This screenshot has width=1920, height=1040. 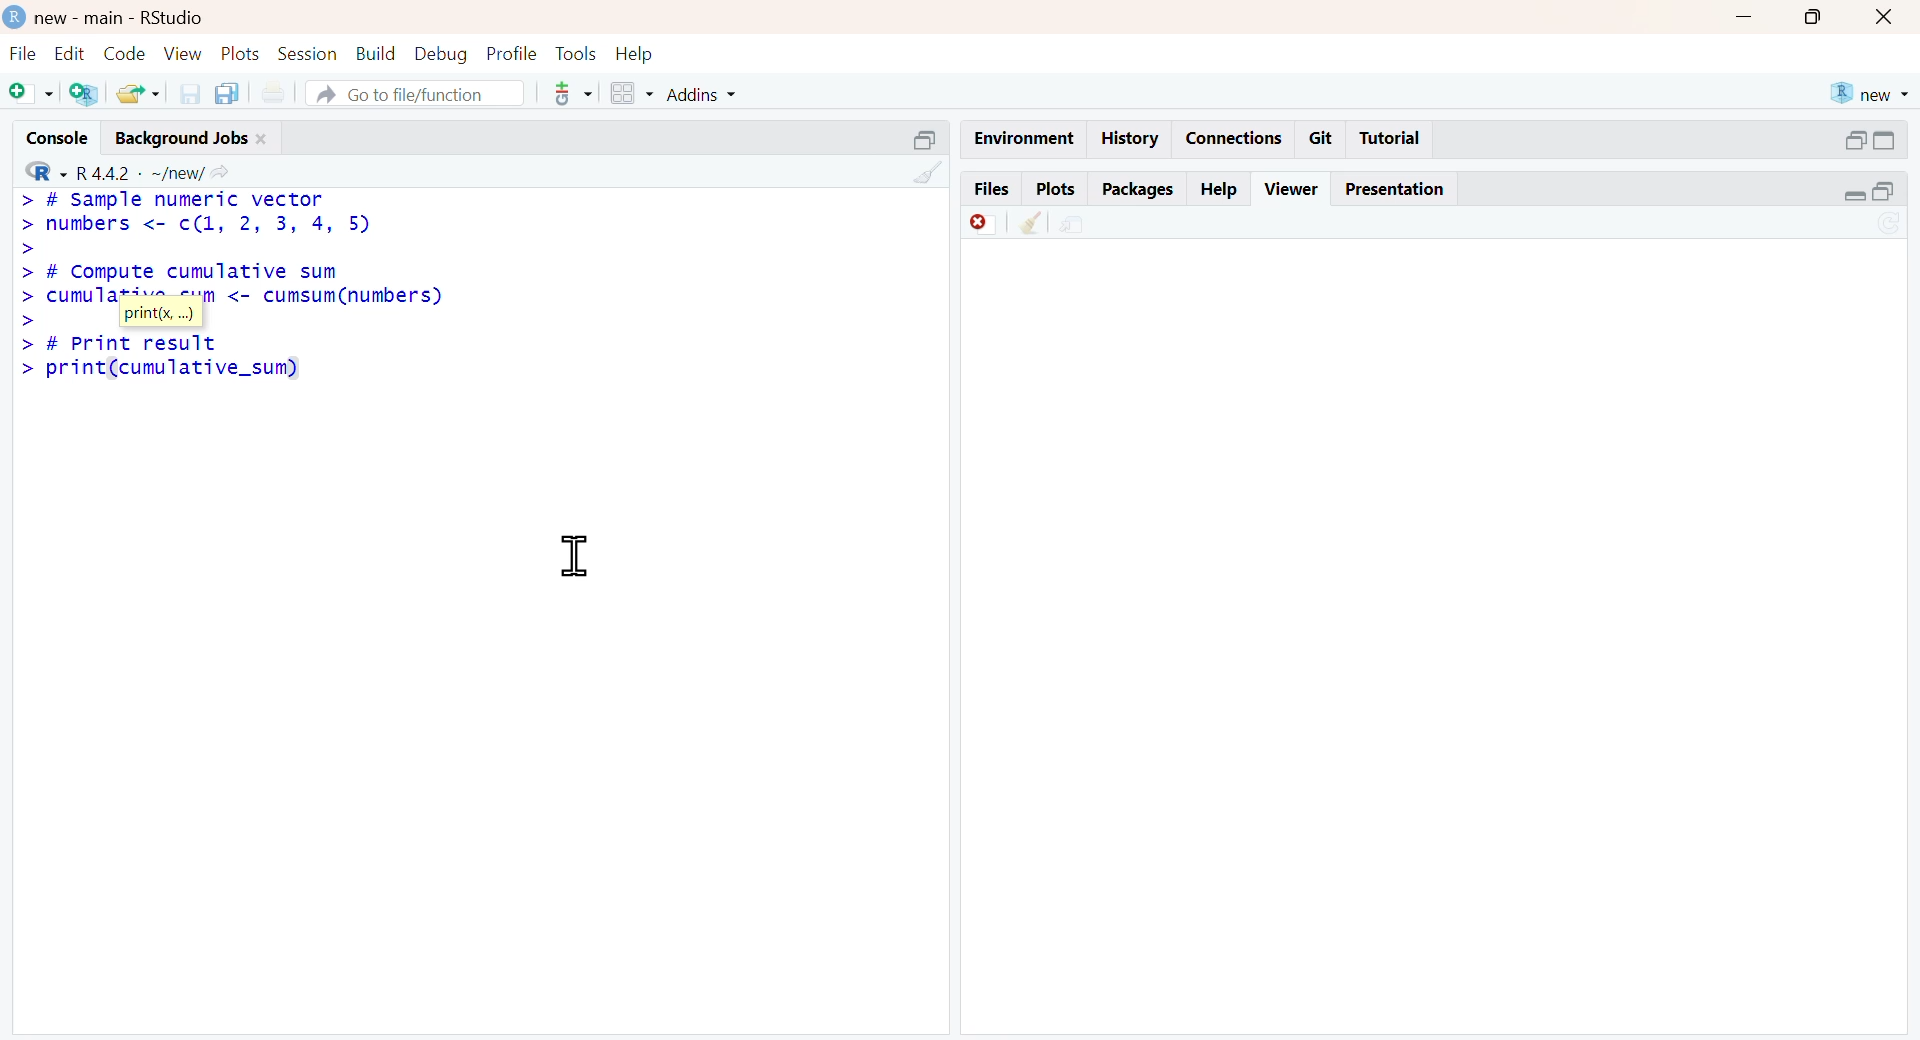 I want to click on new, so click(x=1871, y=94).